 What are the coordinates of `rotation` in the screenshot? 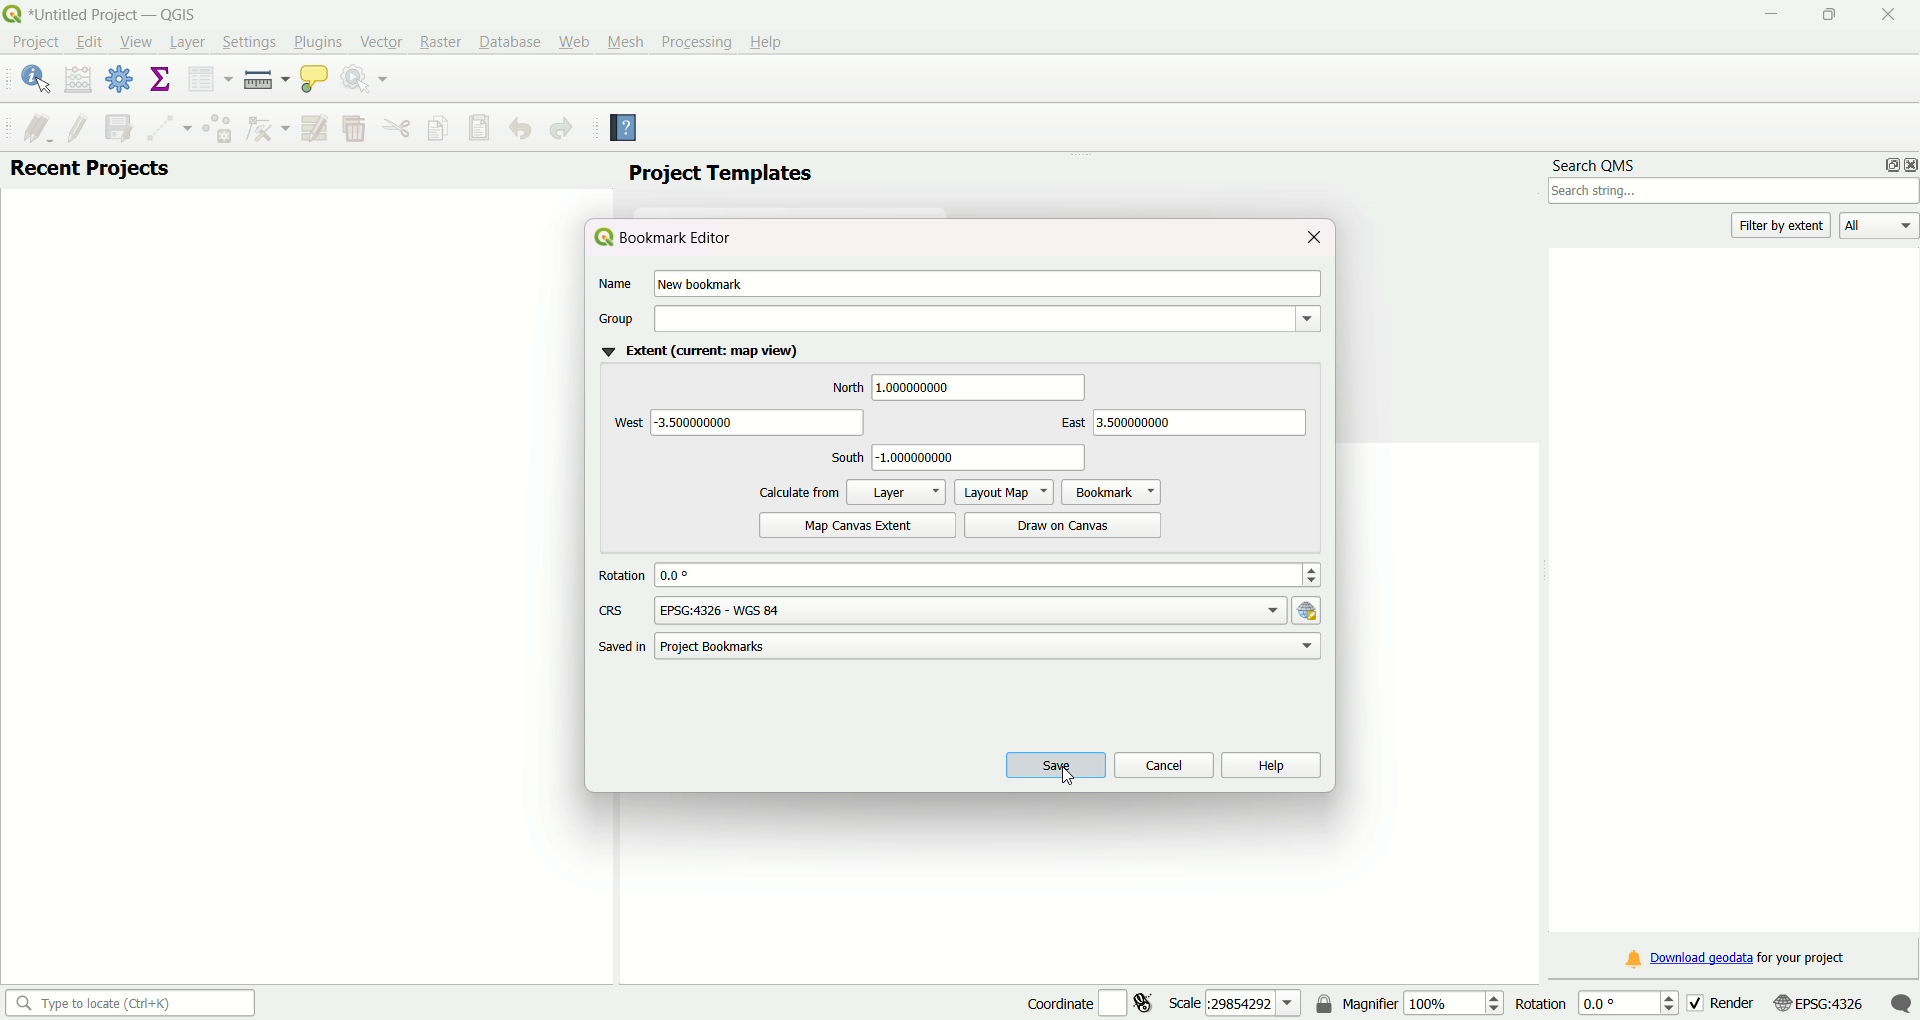 It's located at (1590, 1002).